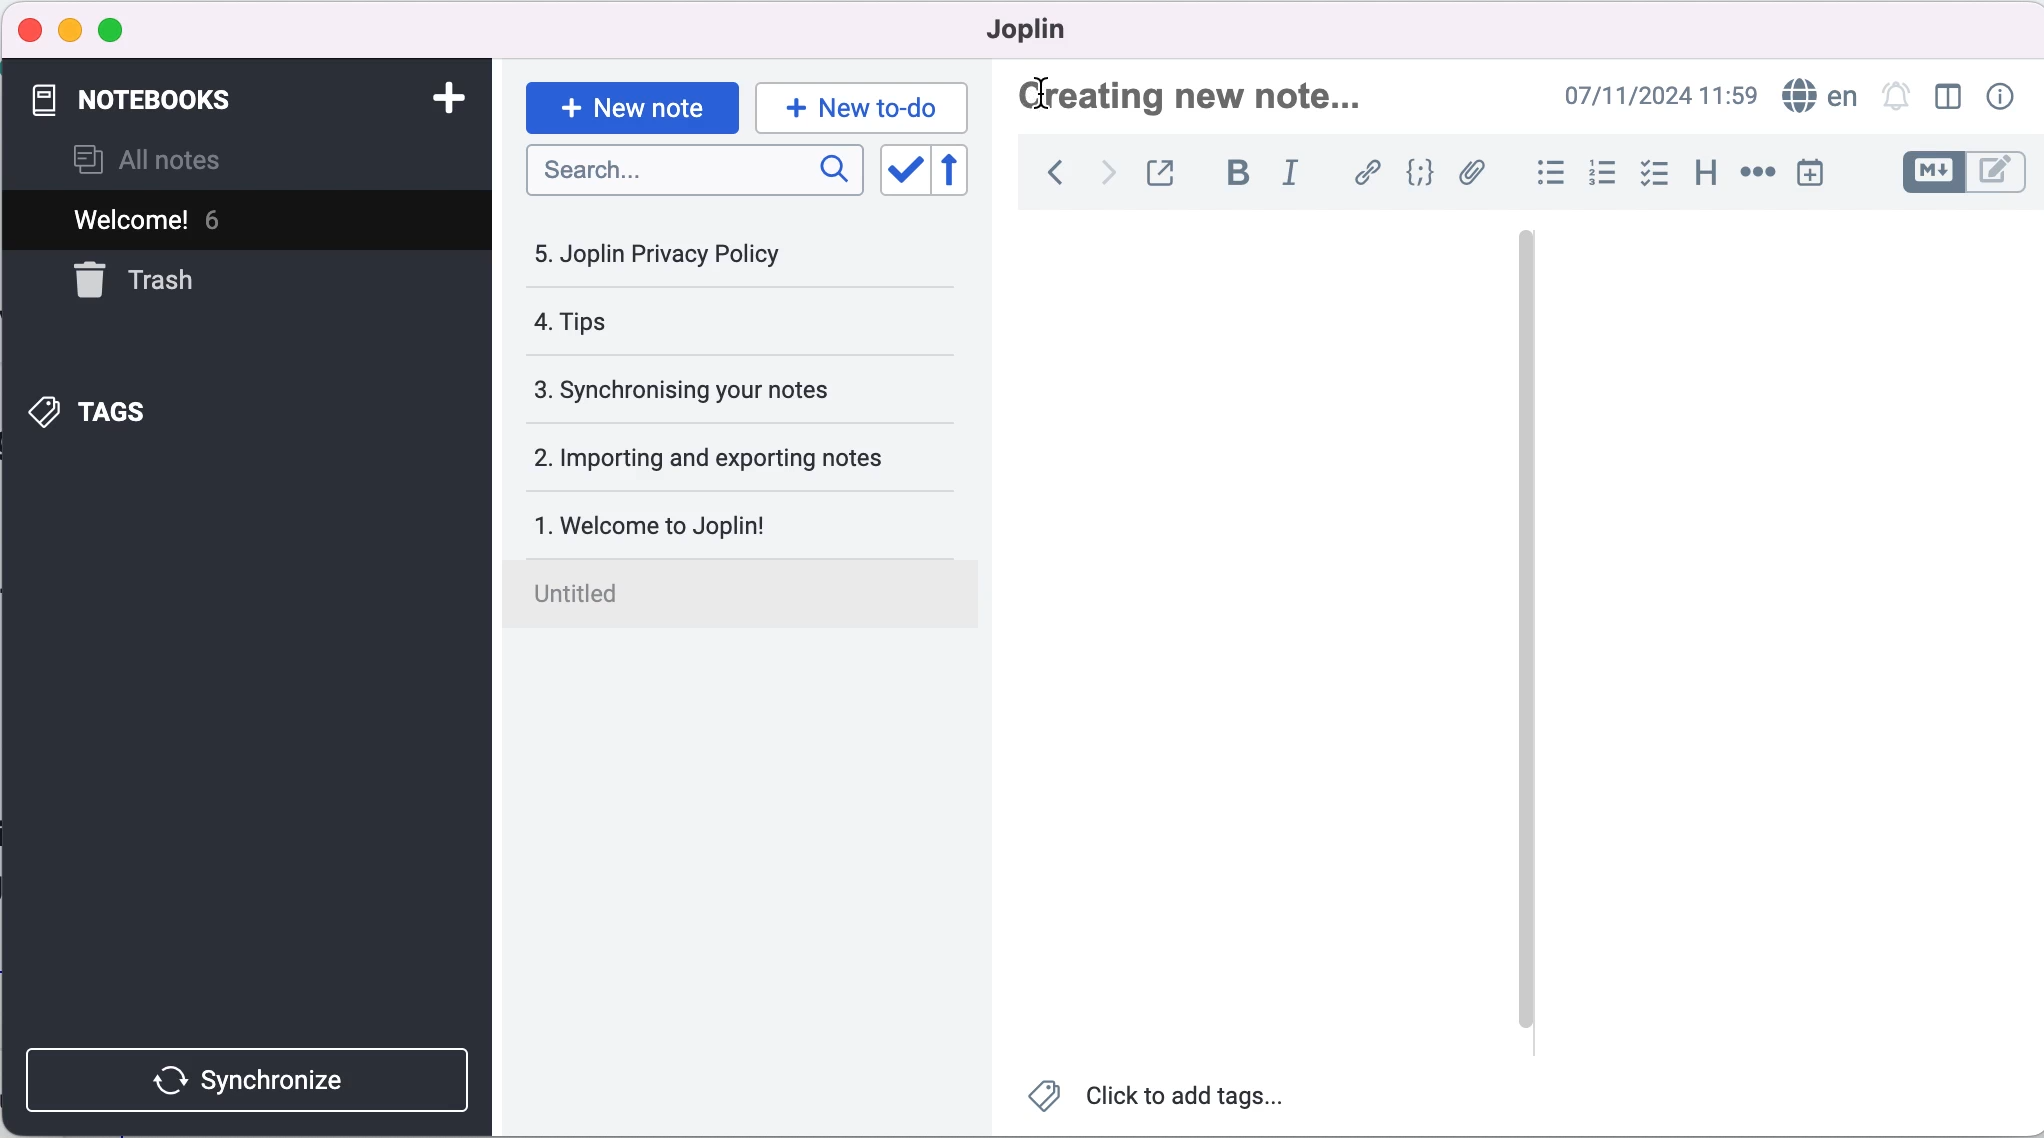 The height and width of the screenshot is (1138, 2044). What do you see at coordinates (1200, 96) in the screenshot?
I see `creating note` at bounding box center [1200, 96].